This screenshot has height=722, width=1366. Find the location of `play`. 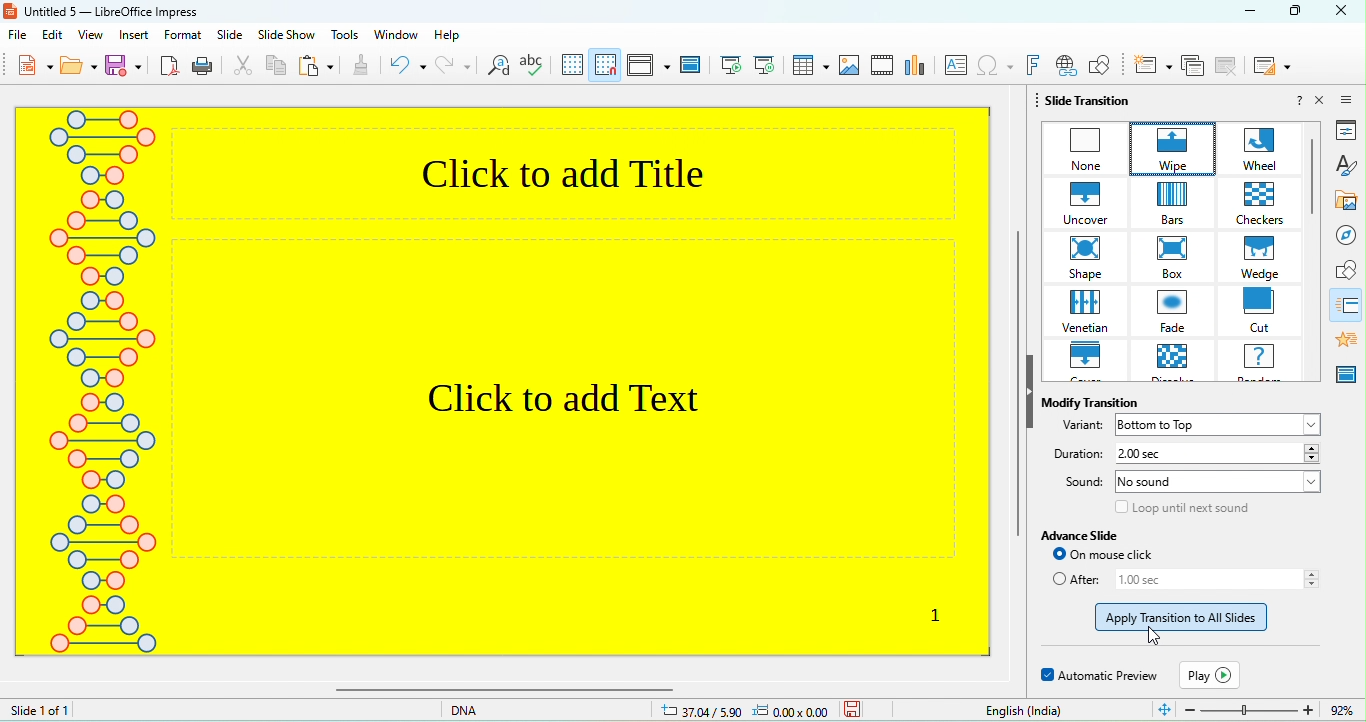

play is located at coordinates (1211, 673).